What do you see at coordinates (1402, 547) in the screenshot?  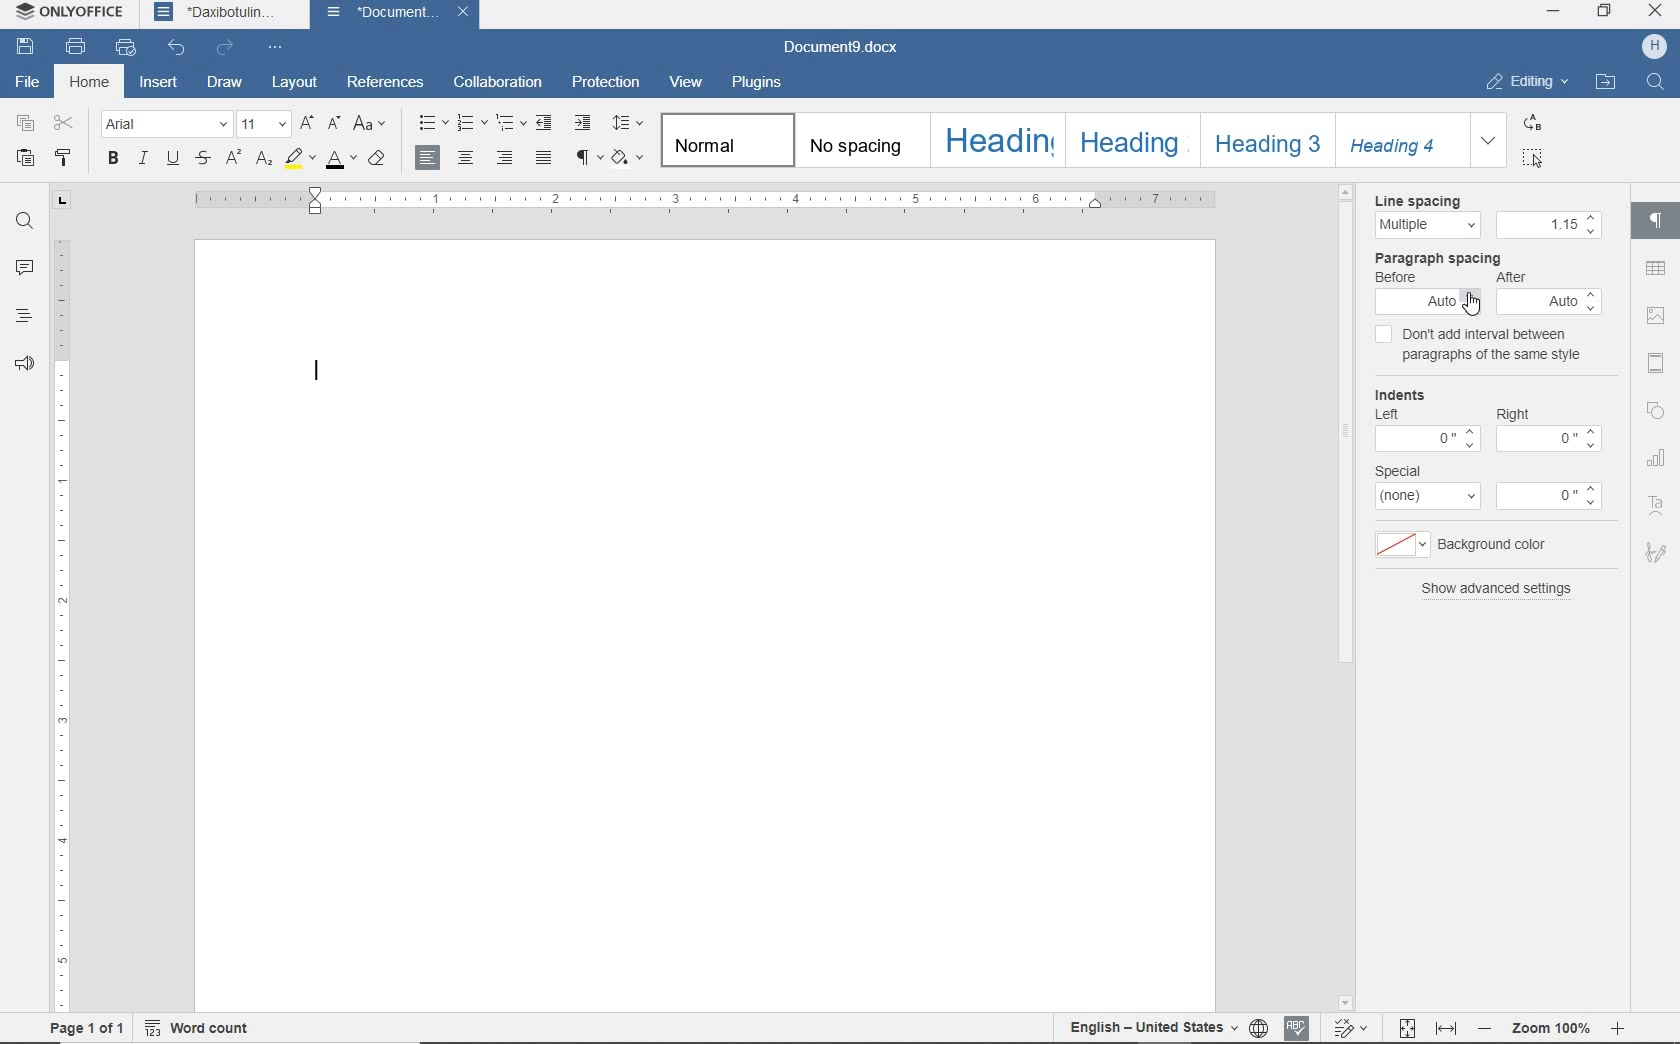 I see `background color` at bounding box center [1402, 547].